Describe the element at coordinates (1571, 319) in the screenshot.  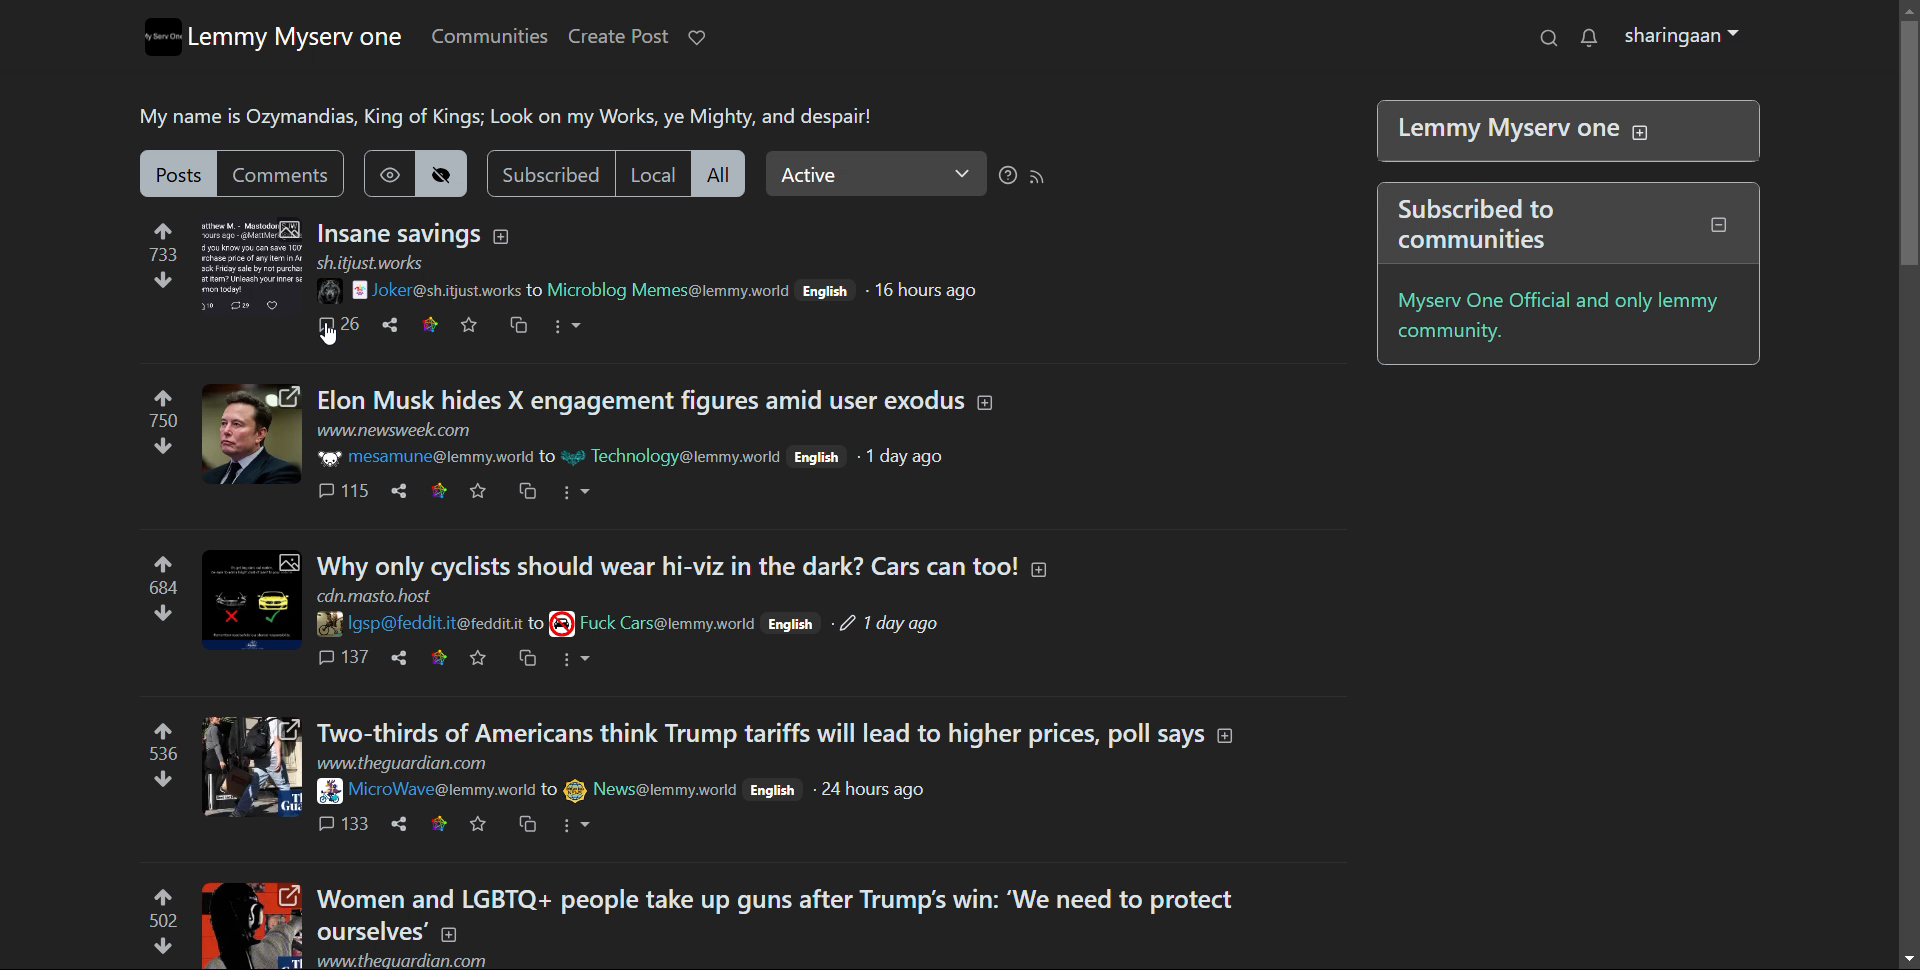
I see `Myserv One Official and only lemmy community.` at that location.